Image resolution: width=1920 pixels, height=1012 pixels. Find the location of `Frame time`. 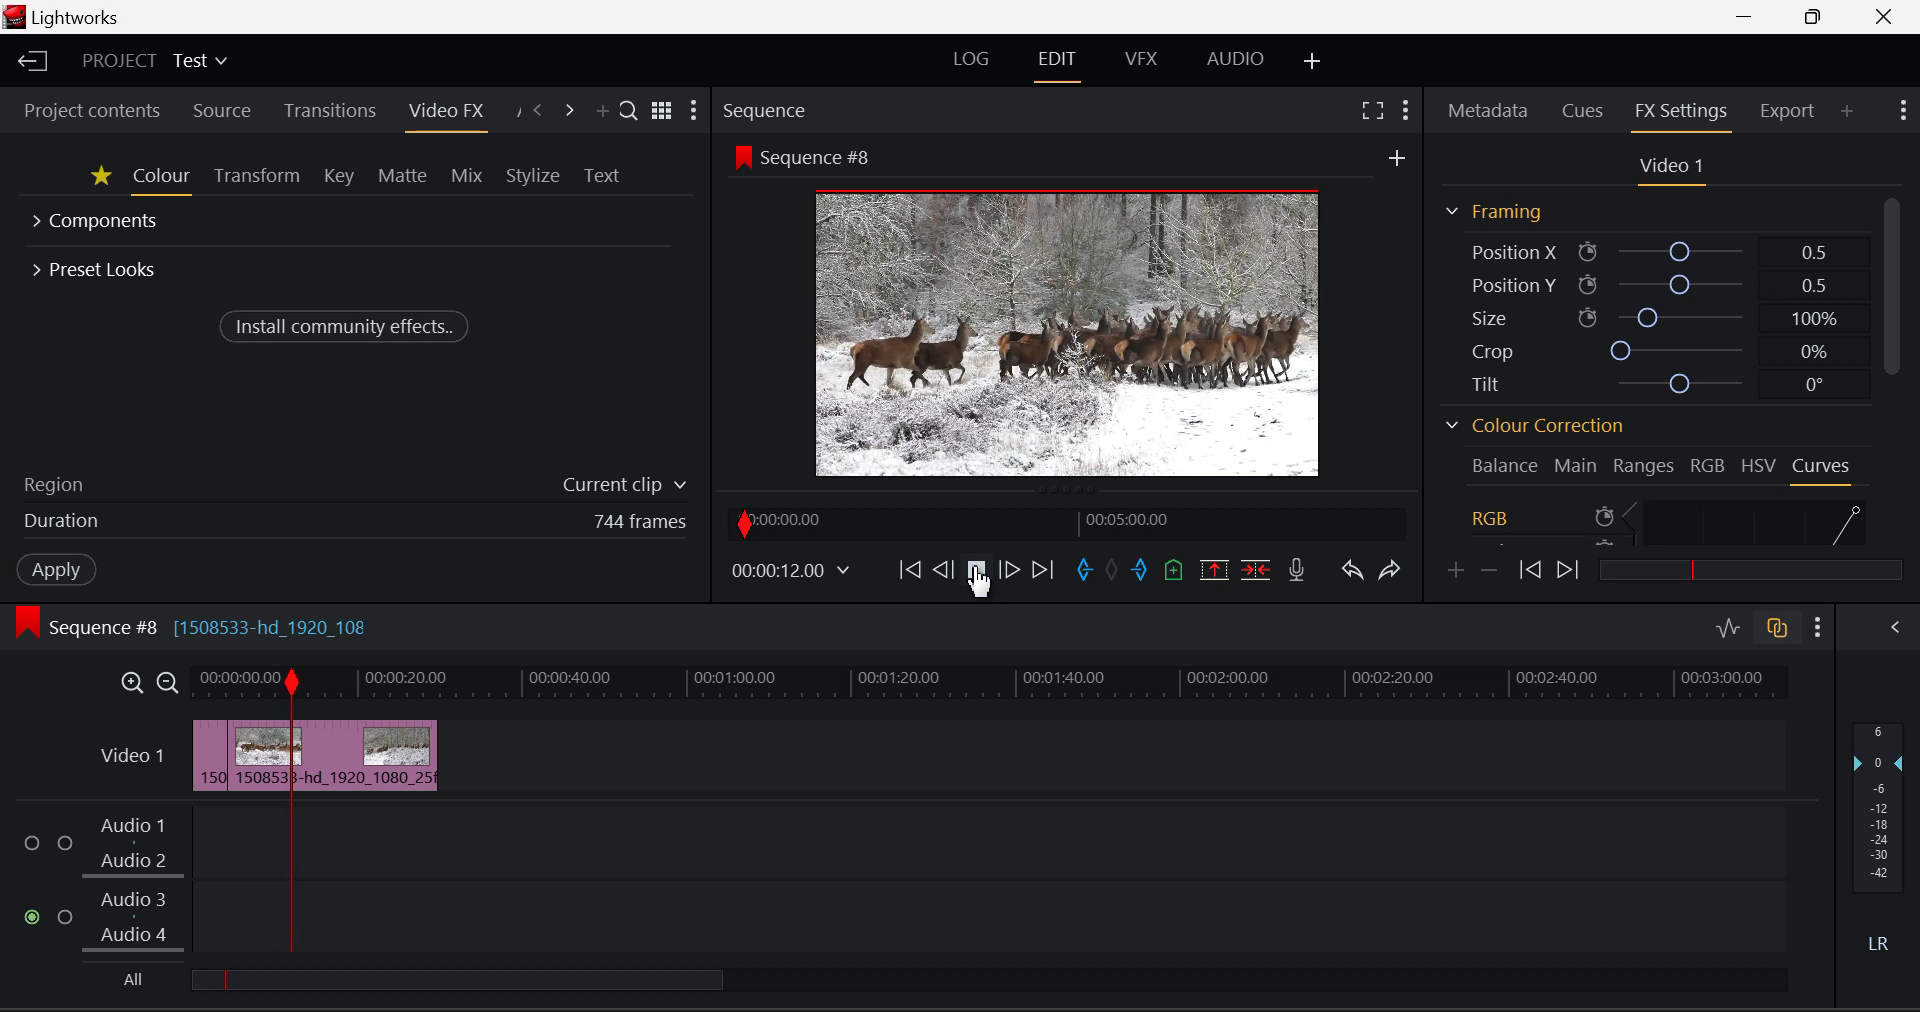

Frame time is located at coordinates (794, 573).